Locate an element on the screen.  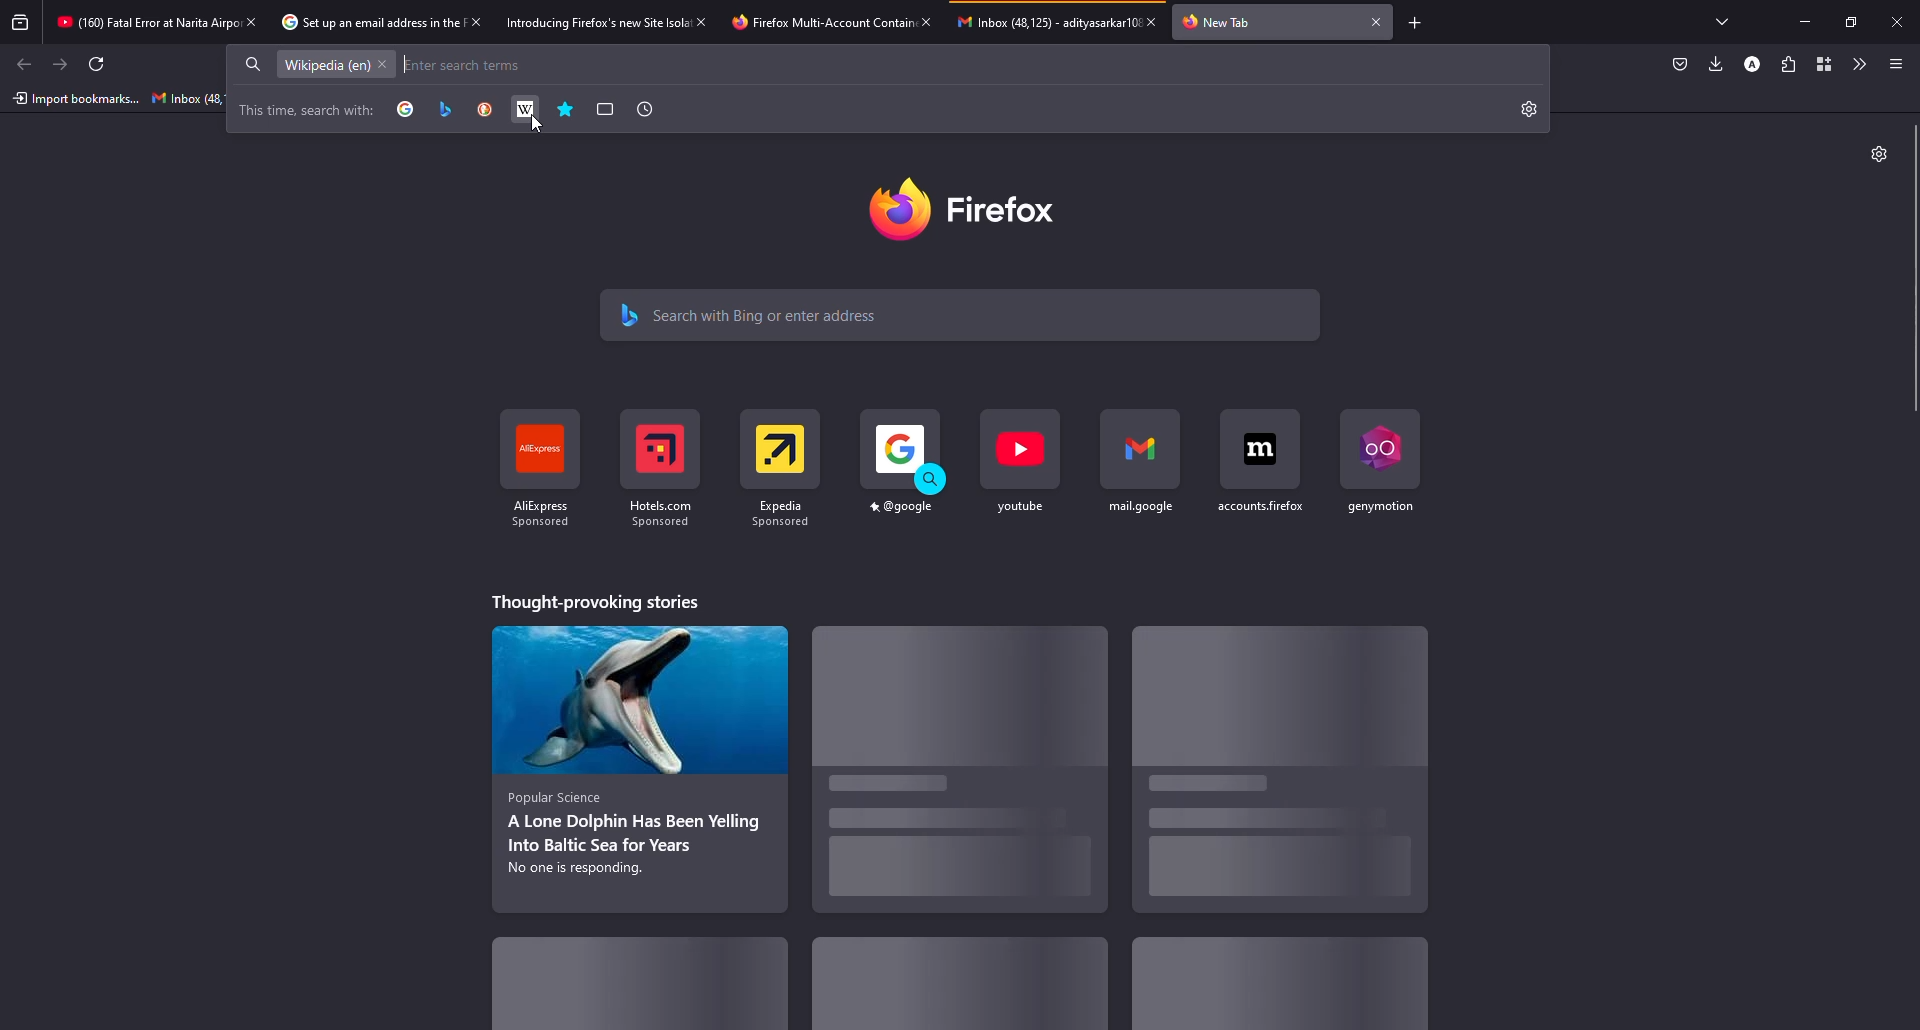
search the web is located at coordinates (462, 65).